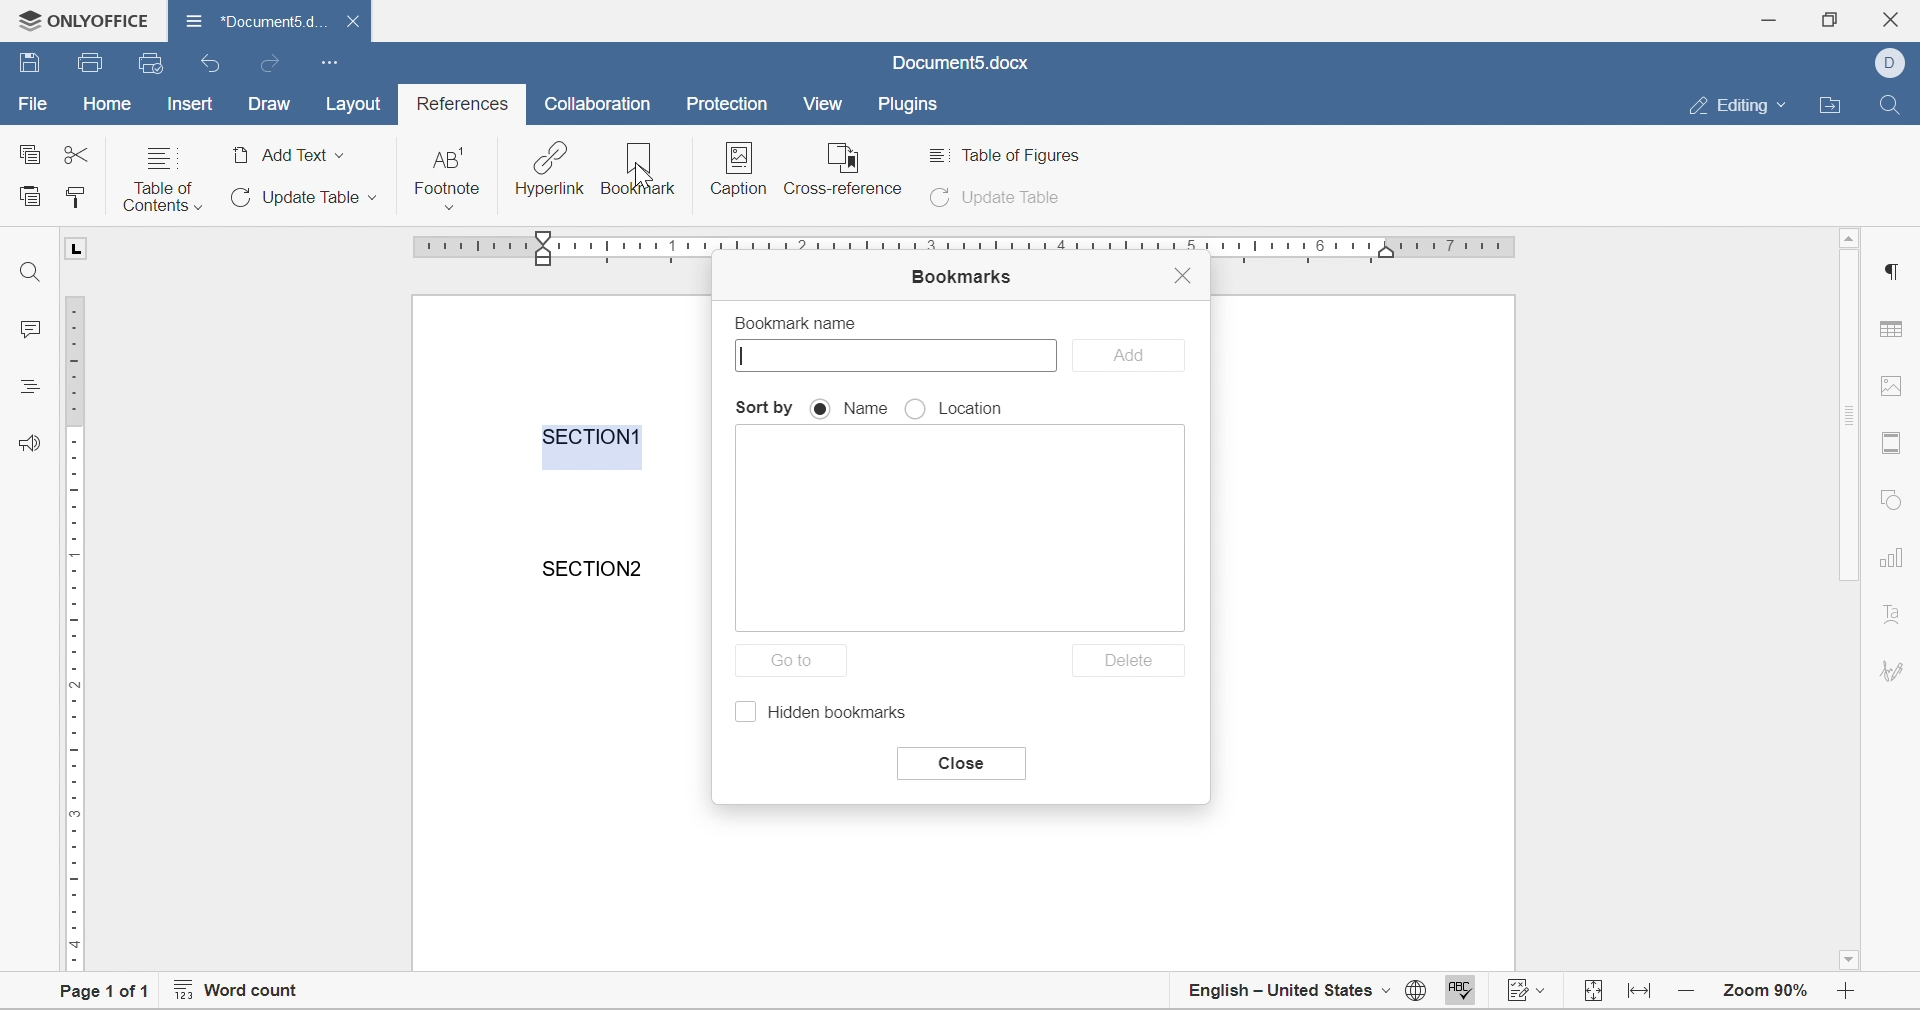 The height and width of the screenshot is (1010, 1920). What do you see at coordinates (727, 103) in the screenshot?
I see `protection` at bounding box center [727, 103].